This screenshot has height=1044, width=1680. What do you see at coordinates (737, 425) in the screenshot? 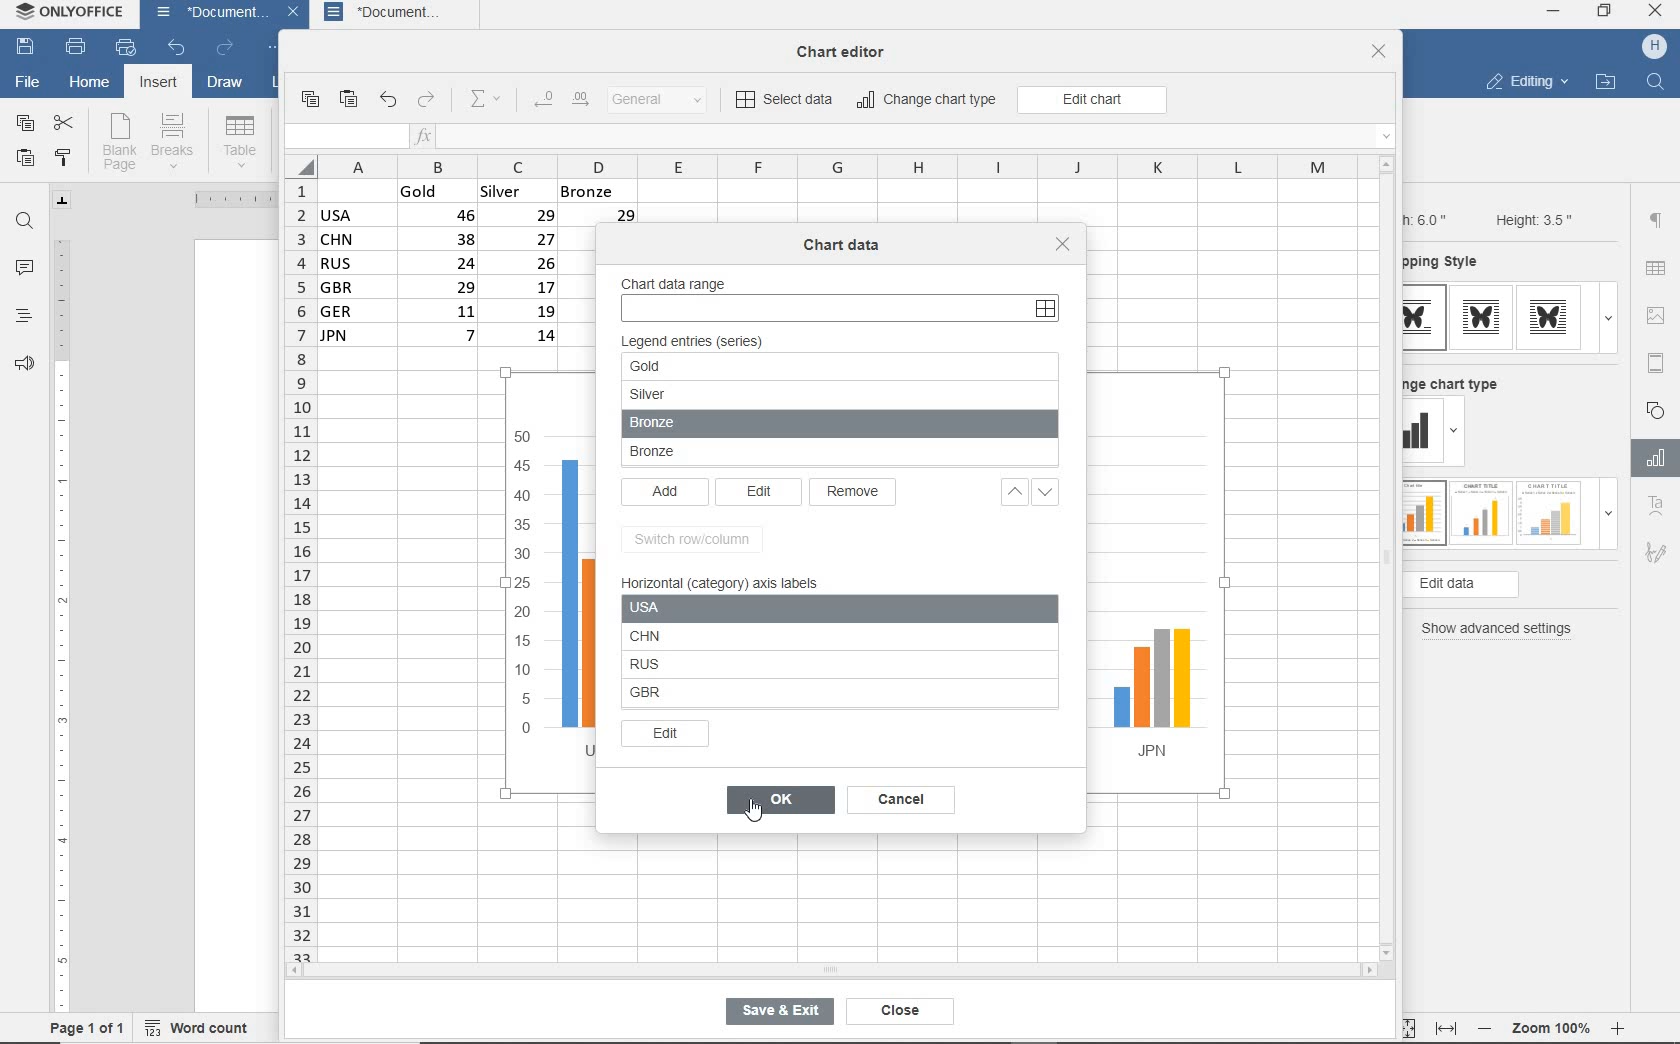
I see `Bronze` at bounding box center [737, 425].